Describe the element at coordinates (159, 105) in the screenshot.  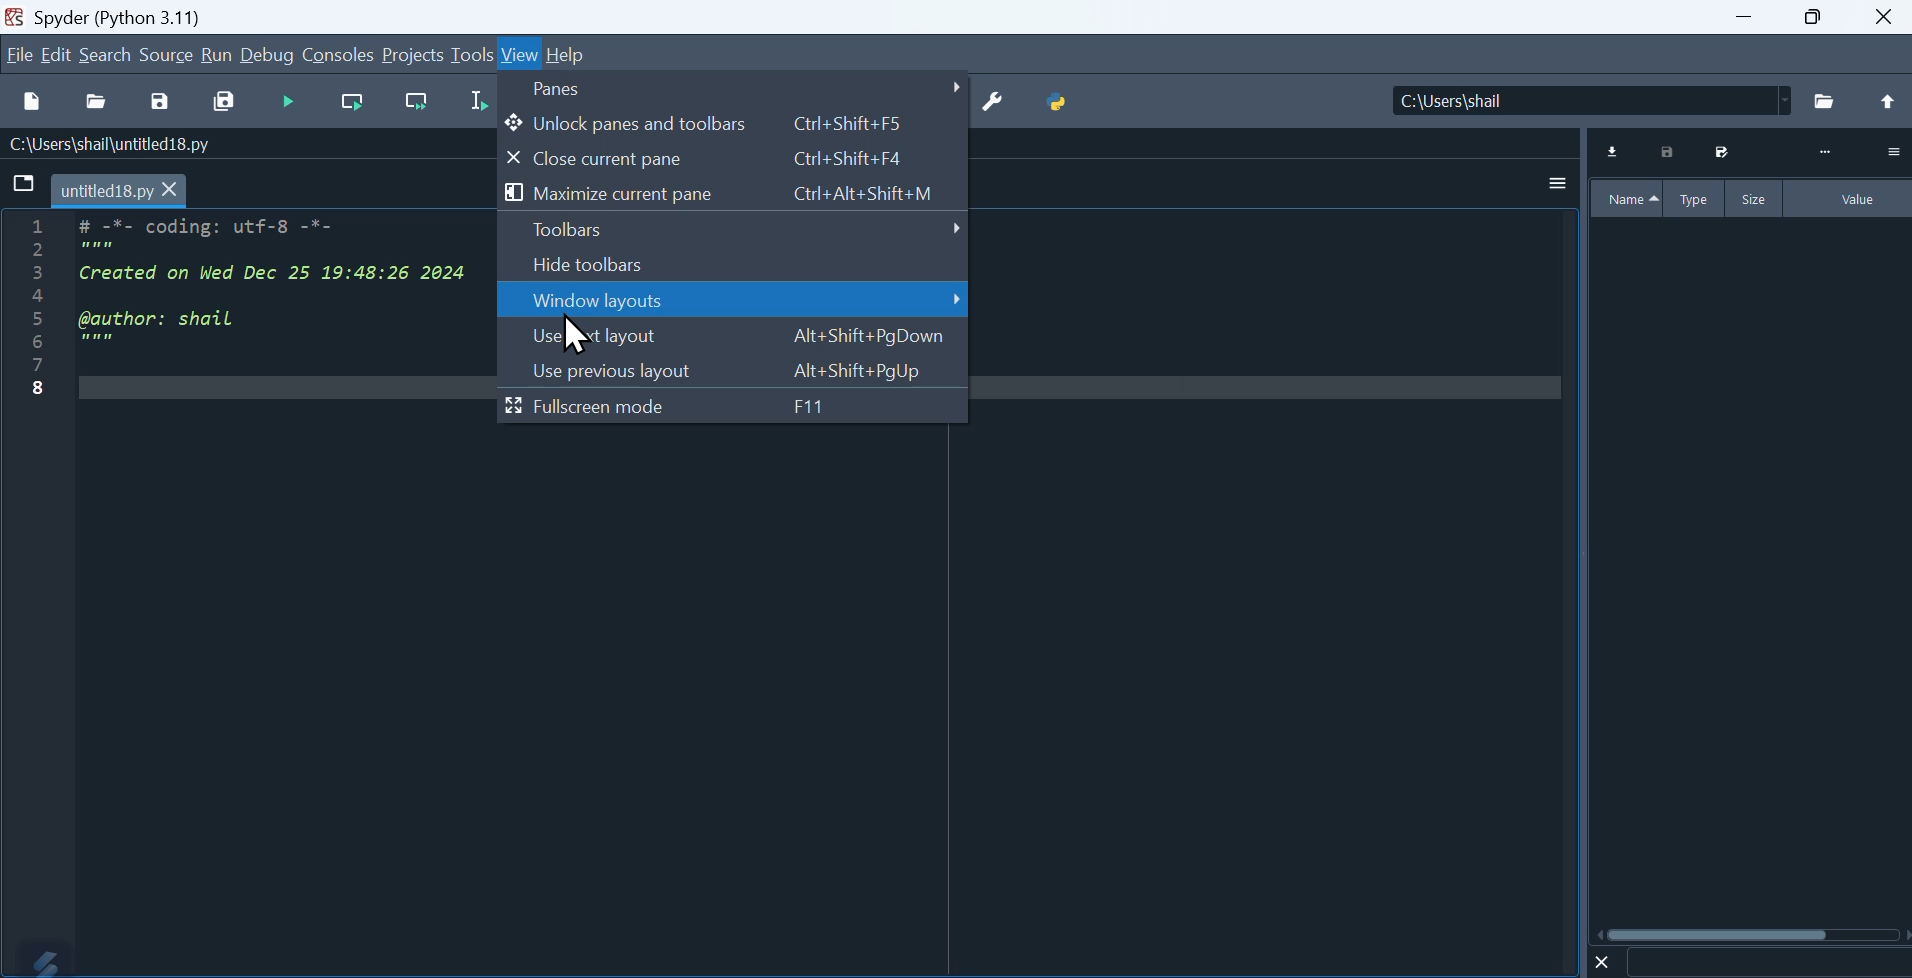
I see `save` at that location.